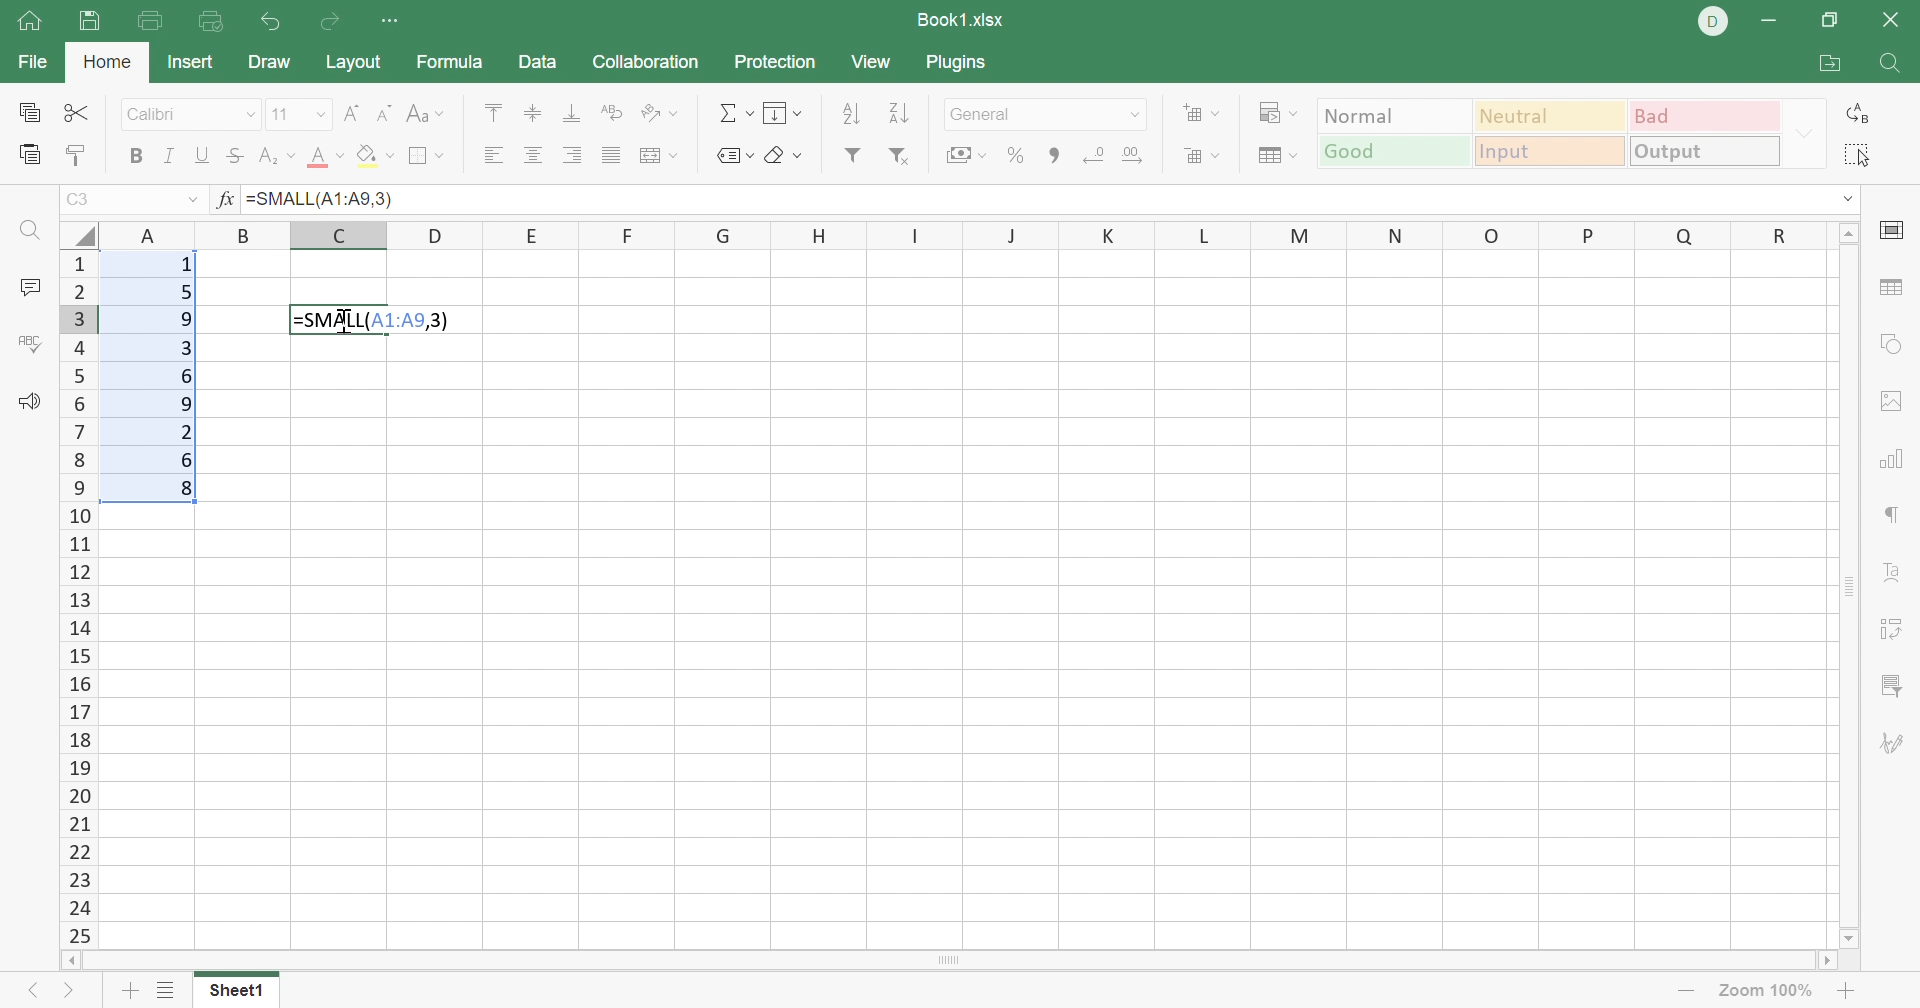 The image size is (1920, 1008). I want to click on DELL, so click(1711, 22).